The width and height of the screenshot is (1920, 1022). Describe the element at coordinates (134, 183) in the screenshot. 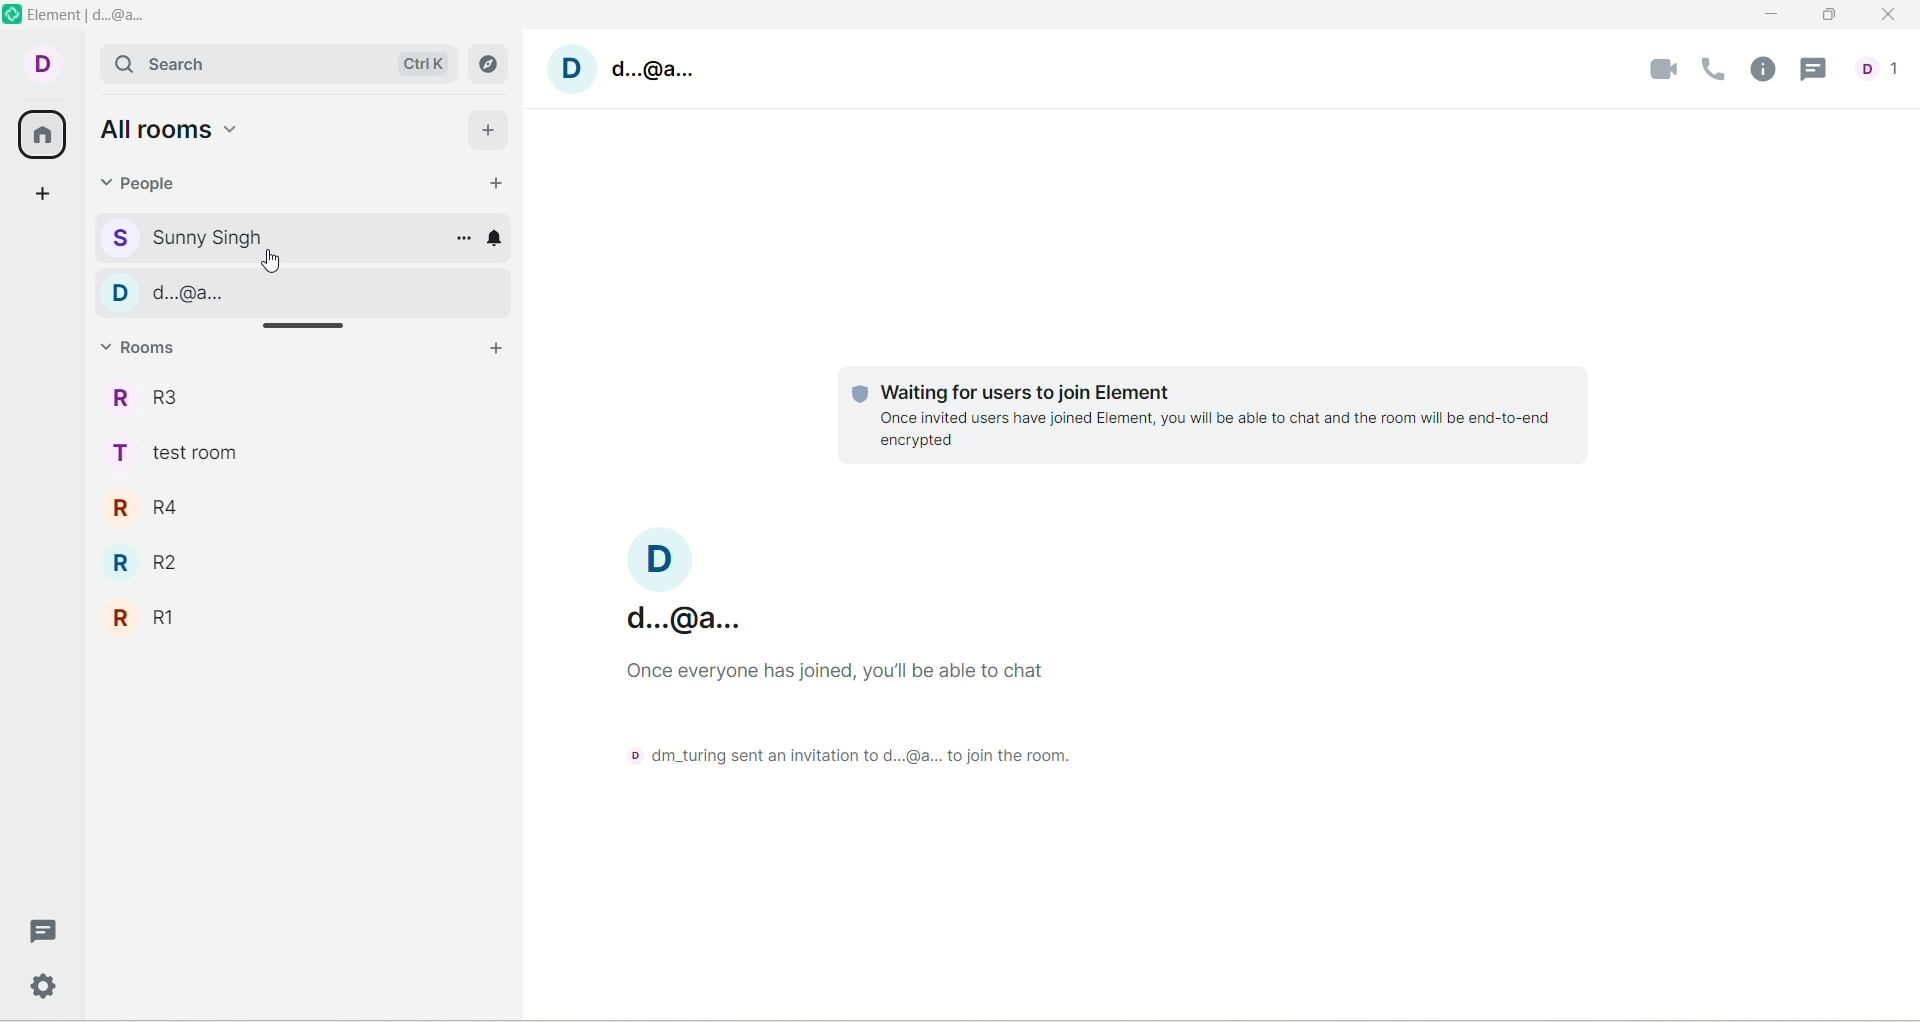

I see `people` at that location.